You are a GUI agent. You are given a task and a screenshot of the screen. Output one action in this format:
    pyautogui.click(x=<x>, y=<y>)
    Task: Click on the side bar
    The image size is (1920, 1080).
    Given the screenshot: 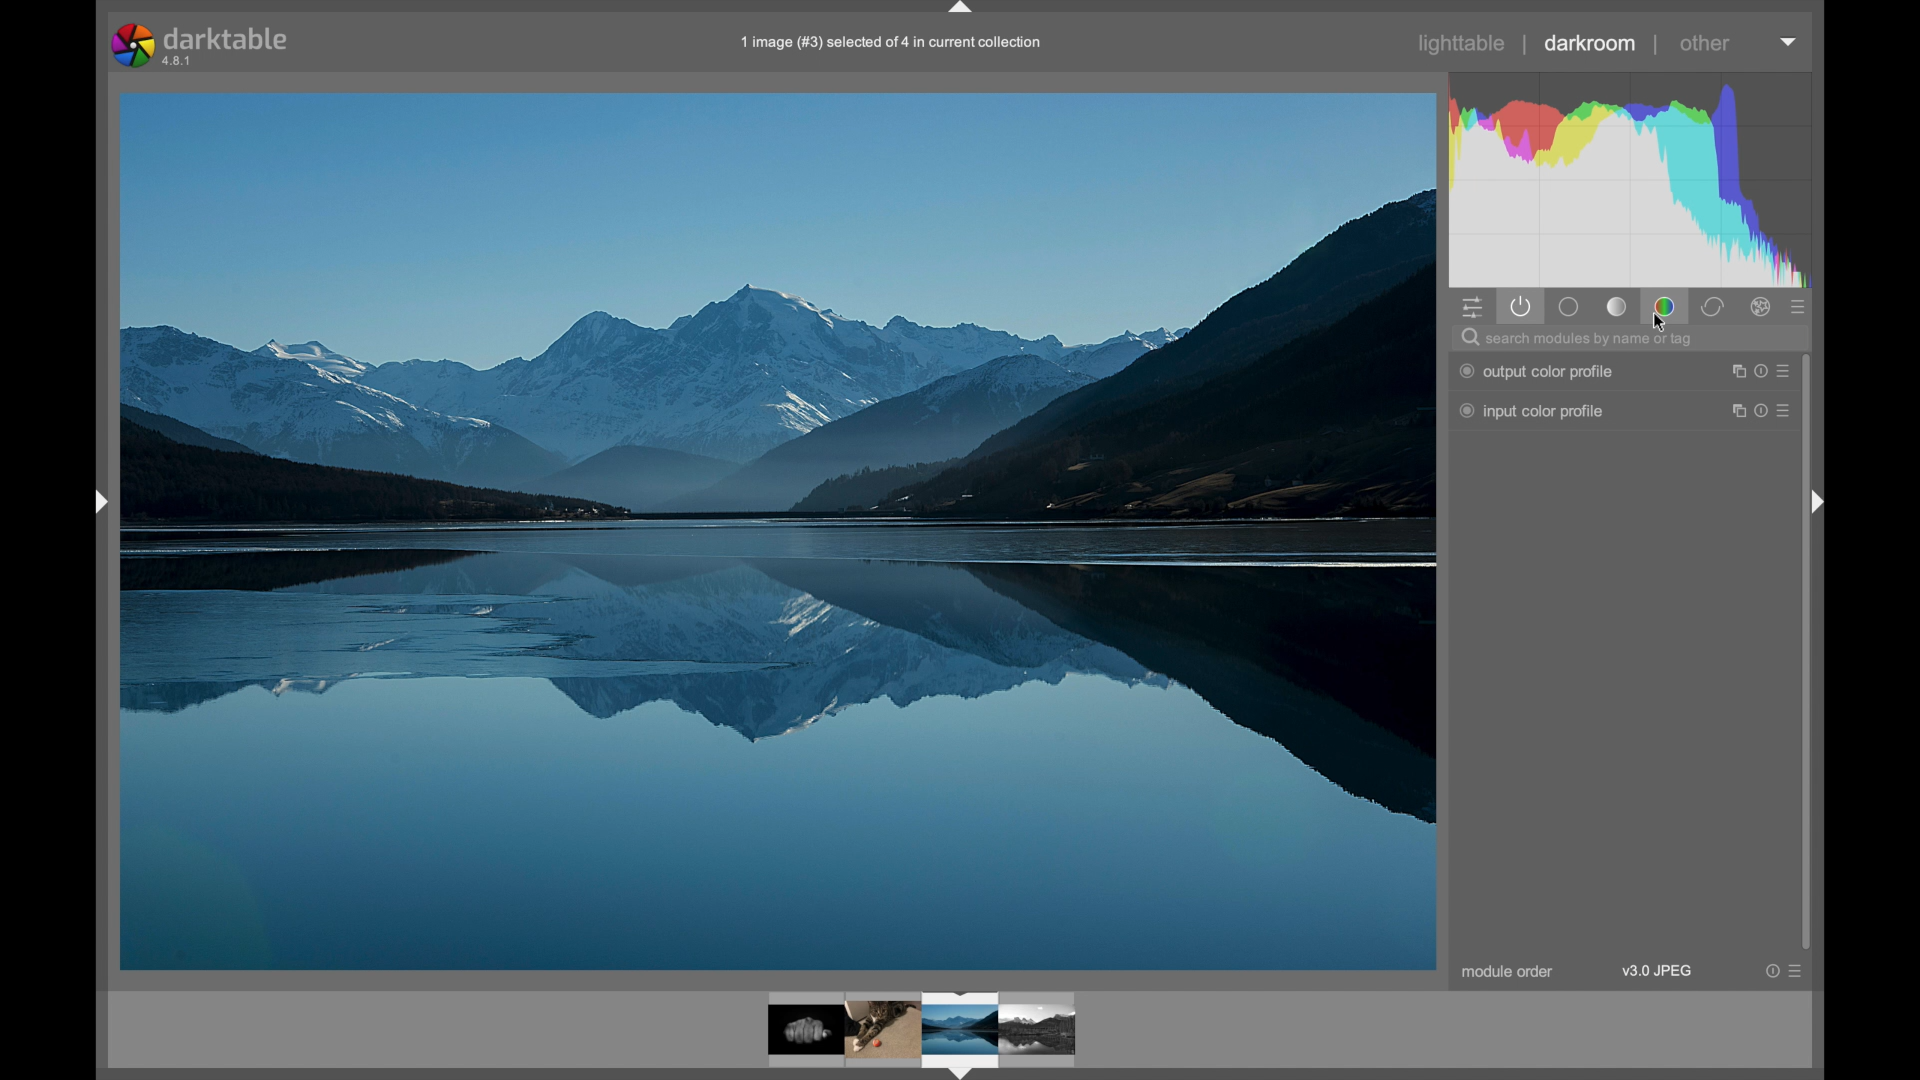 What is the action you would take?
    pyautogui.click(x=1819, y=502)
    